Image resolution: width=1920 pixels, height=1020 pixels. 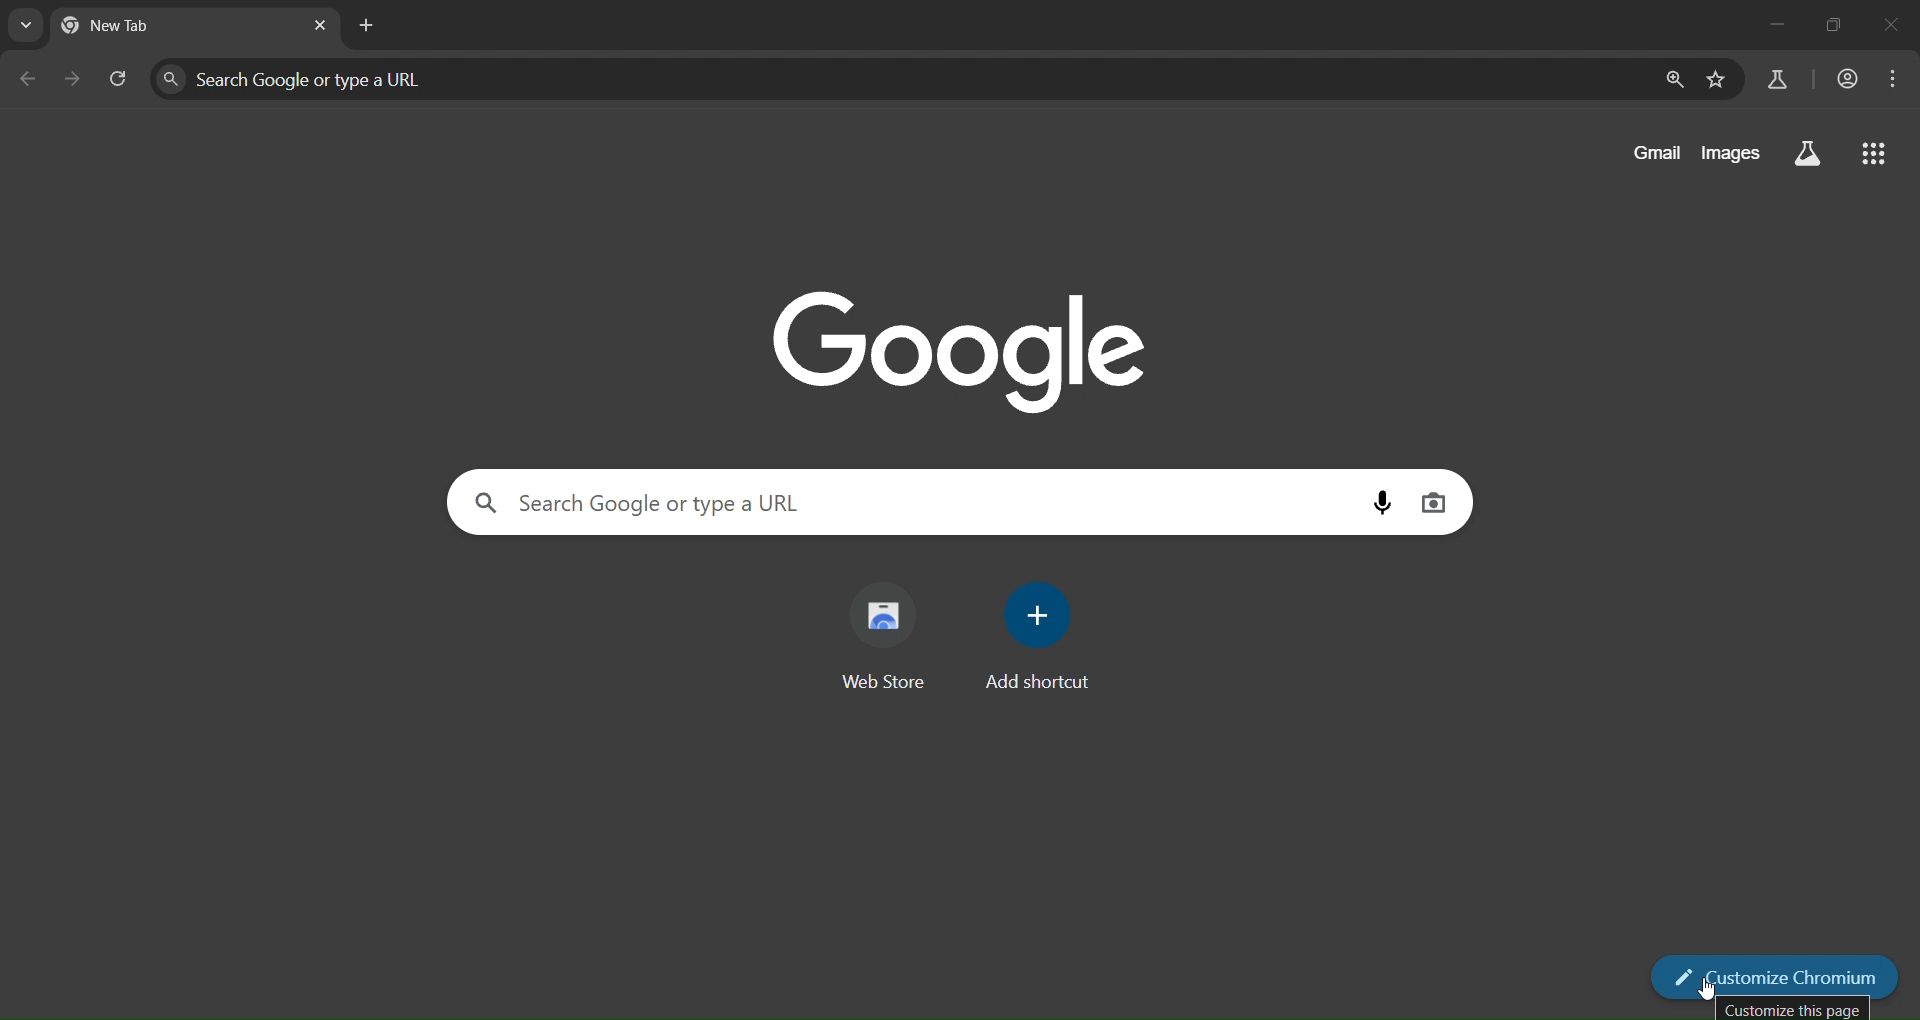 What do you see at coordinates (22, 26) in the screenshot?
I see `search tabs` at bounding box center [22, 26].